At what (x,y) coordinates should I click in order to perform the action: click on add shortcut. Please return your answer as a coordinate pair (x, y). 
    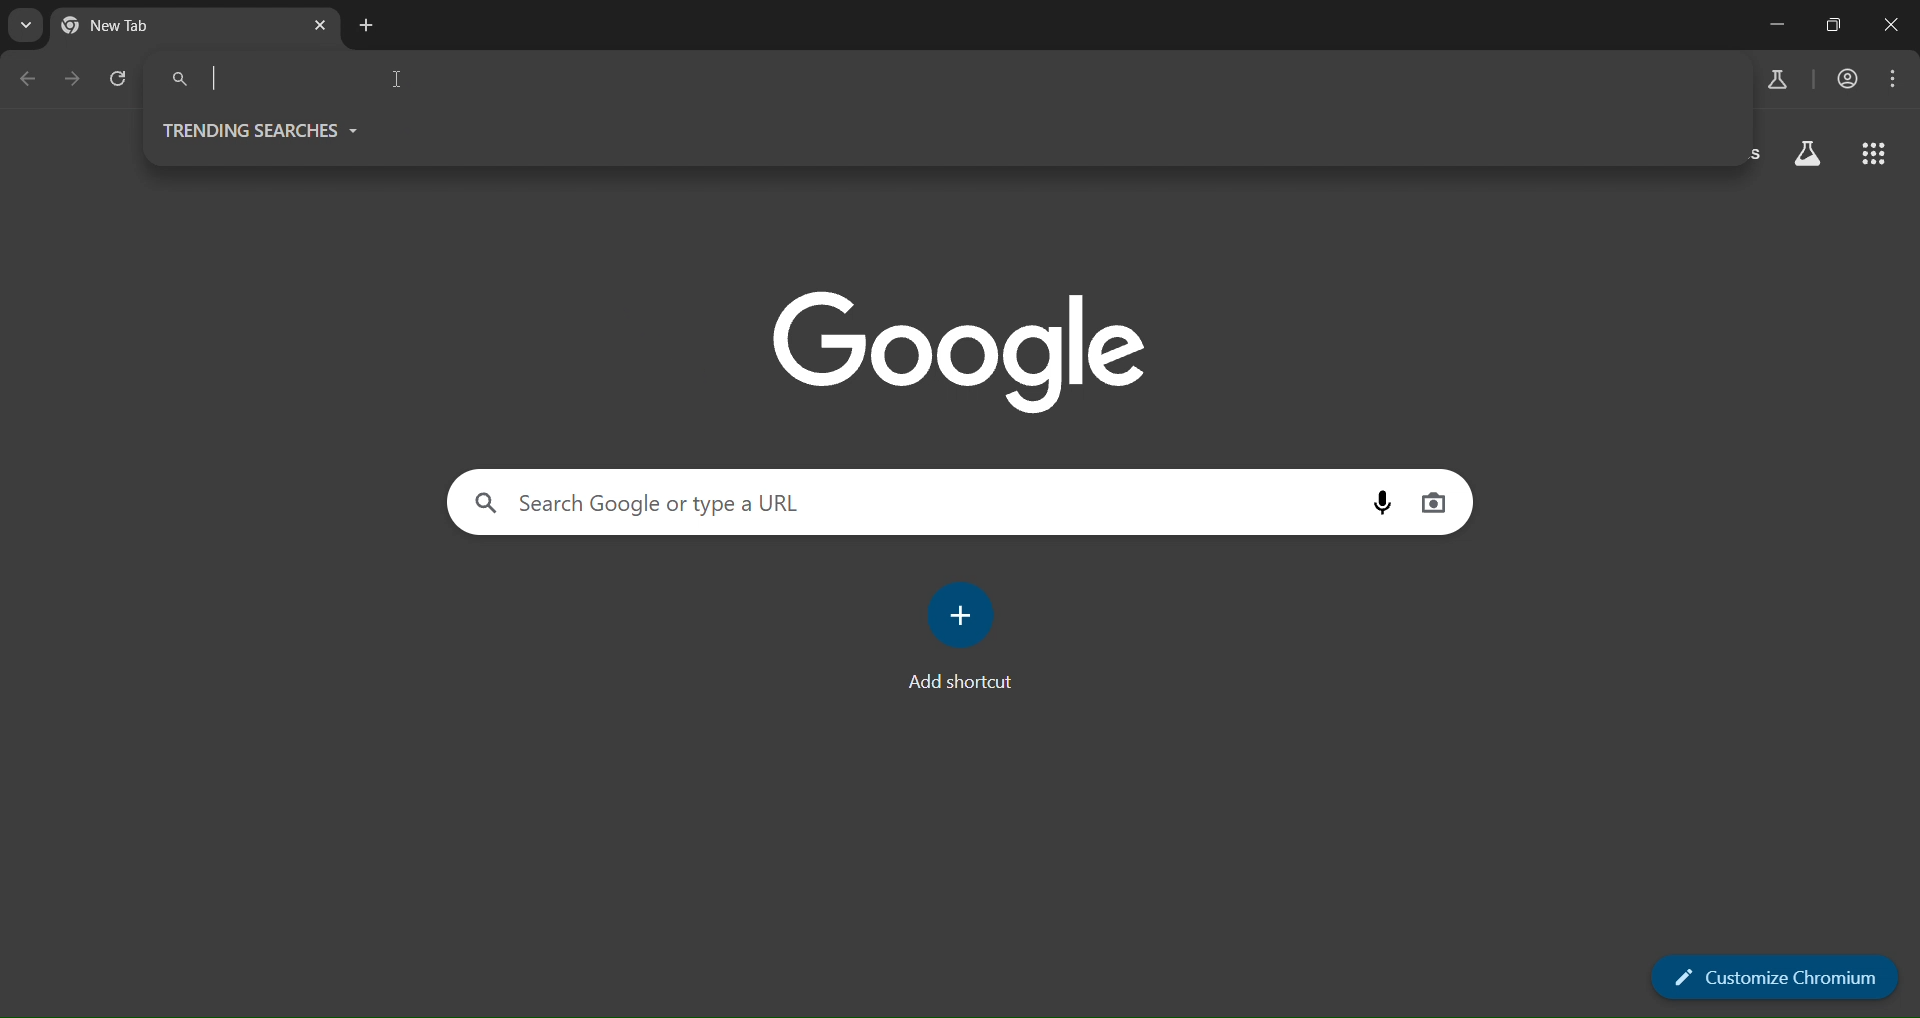
    Looking at the image, I should click on (964, 631).